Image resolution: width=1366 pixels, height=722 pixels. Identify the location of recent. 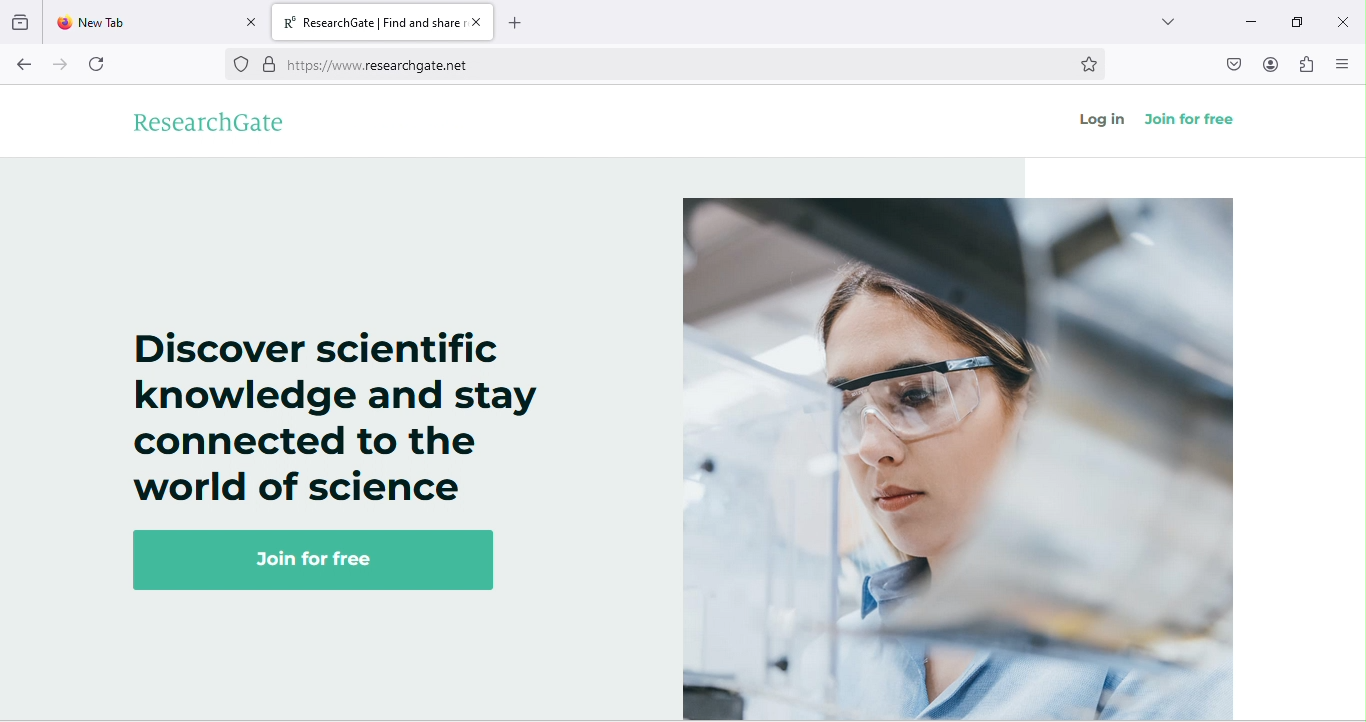
(22, 23).